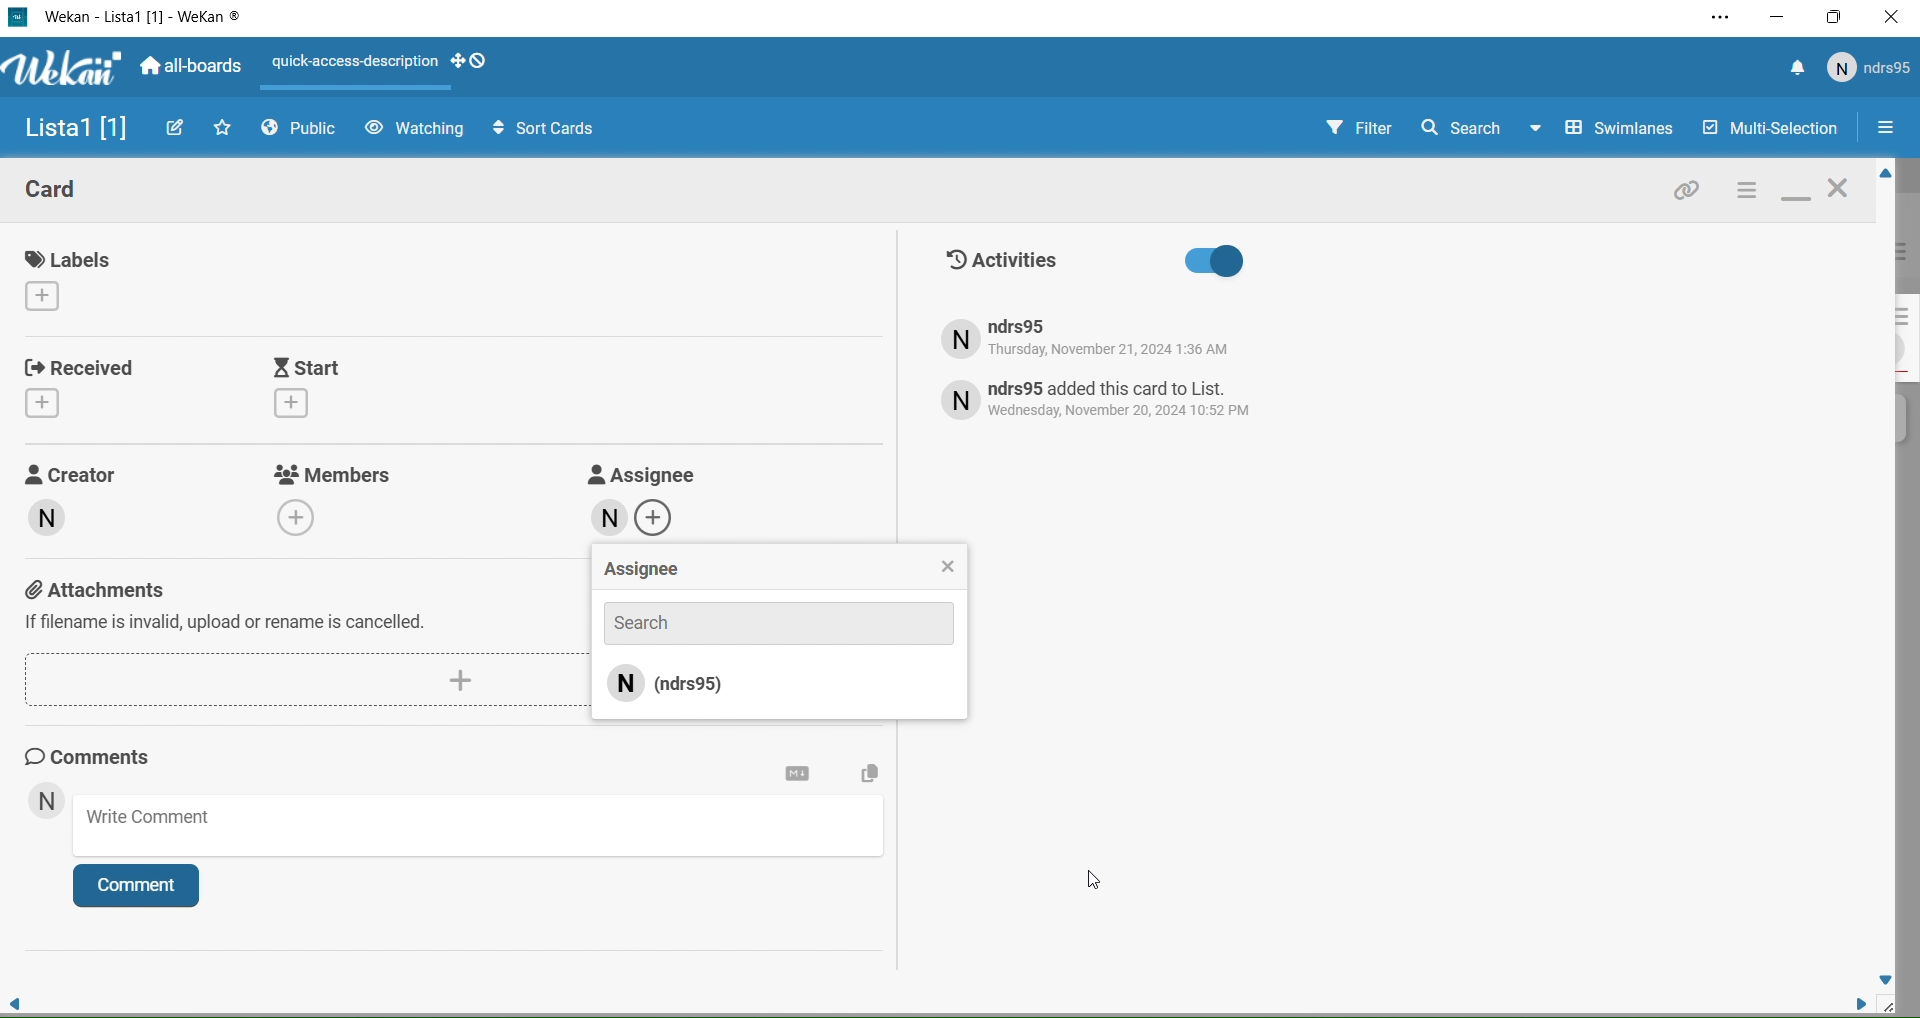  I want to click on move down, so click(1886, 978).